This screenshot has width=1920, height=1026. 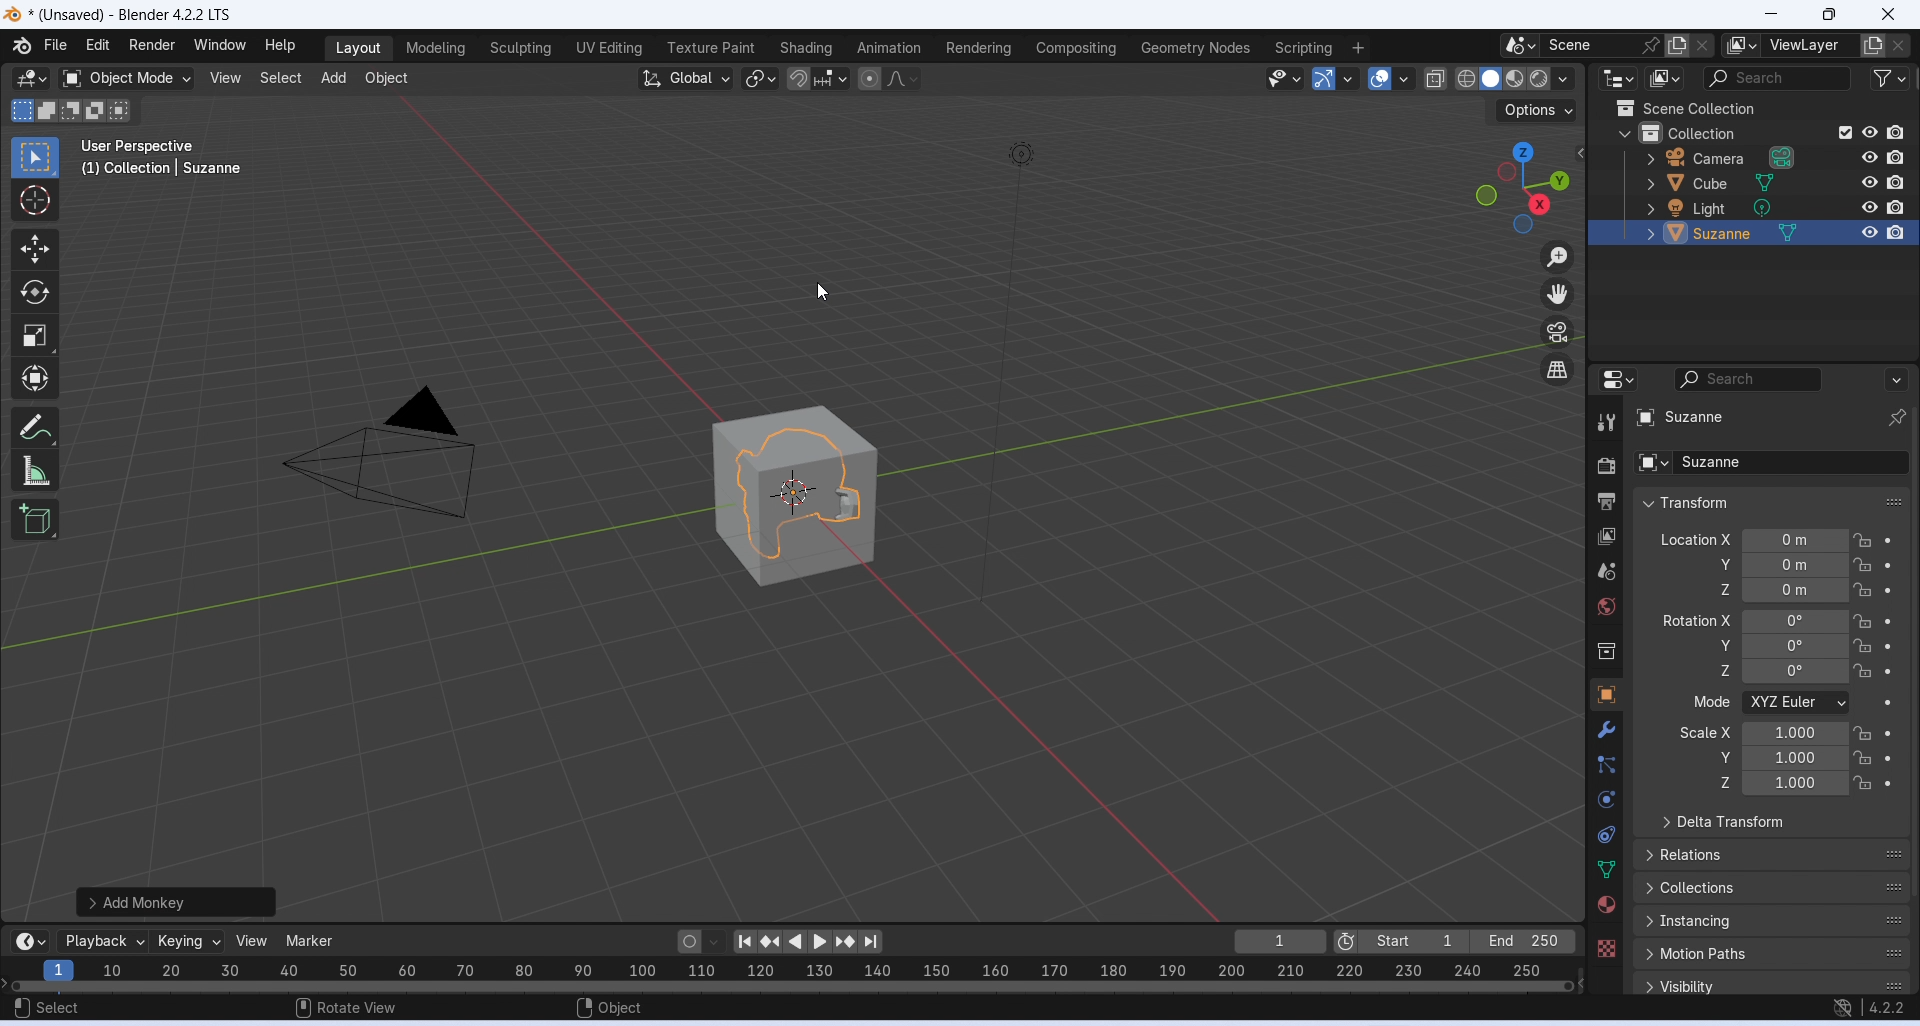 What do you see at coordinates (1538, 79) in the screenshot?
I see `rendered viewport shading` at bounding box center [1538, 79].